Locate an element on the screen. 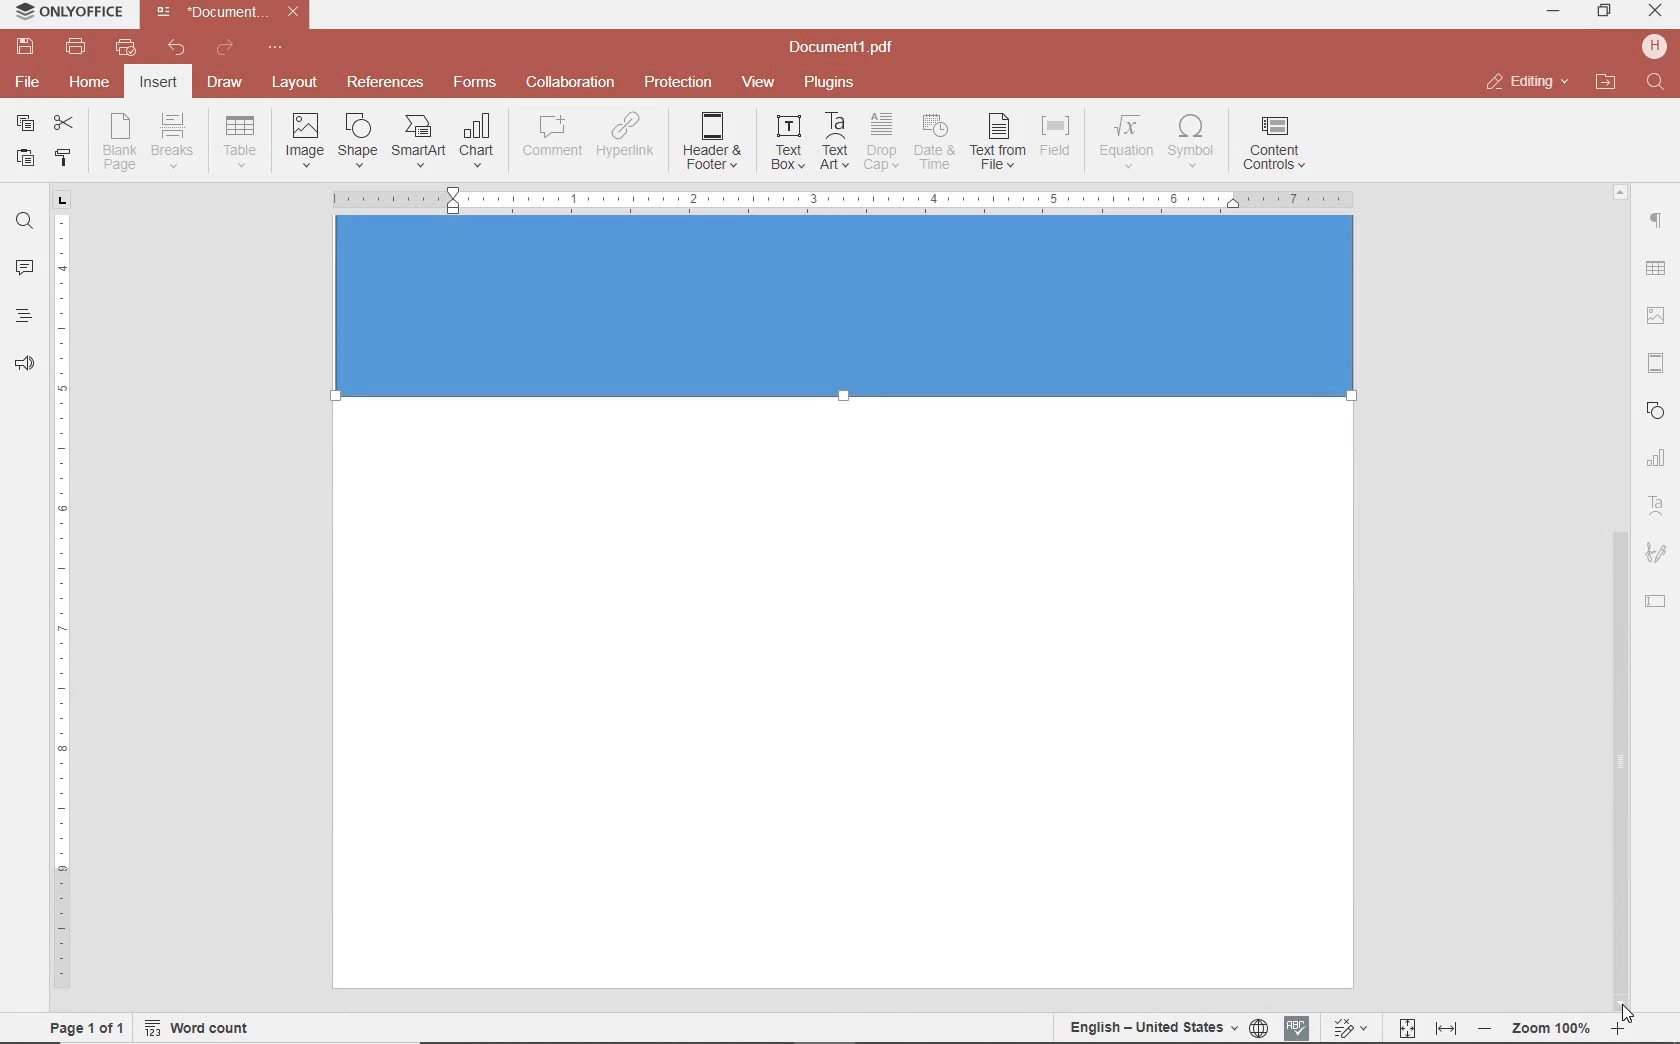 The image size is (1680, 1044).  is located at coordinates (850, 322).